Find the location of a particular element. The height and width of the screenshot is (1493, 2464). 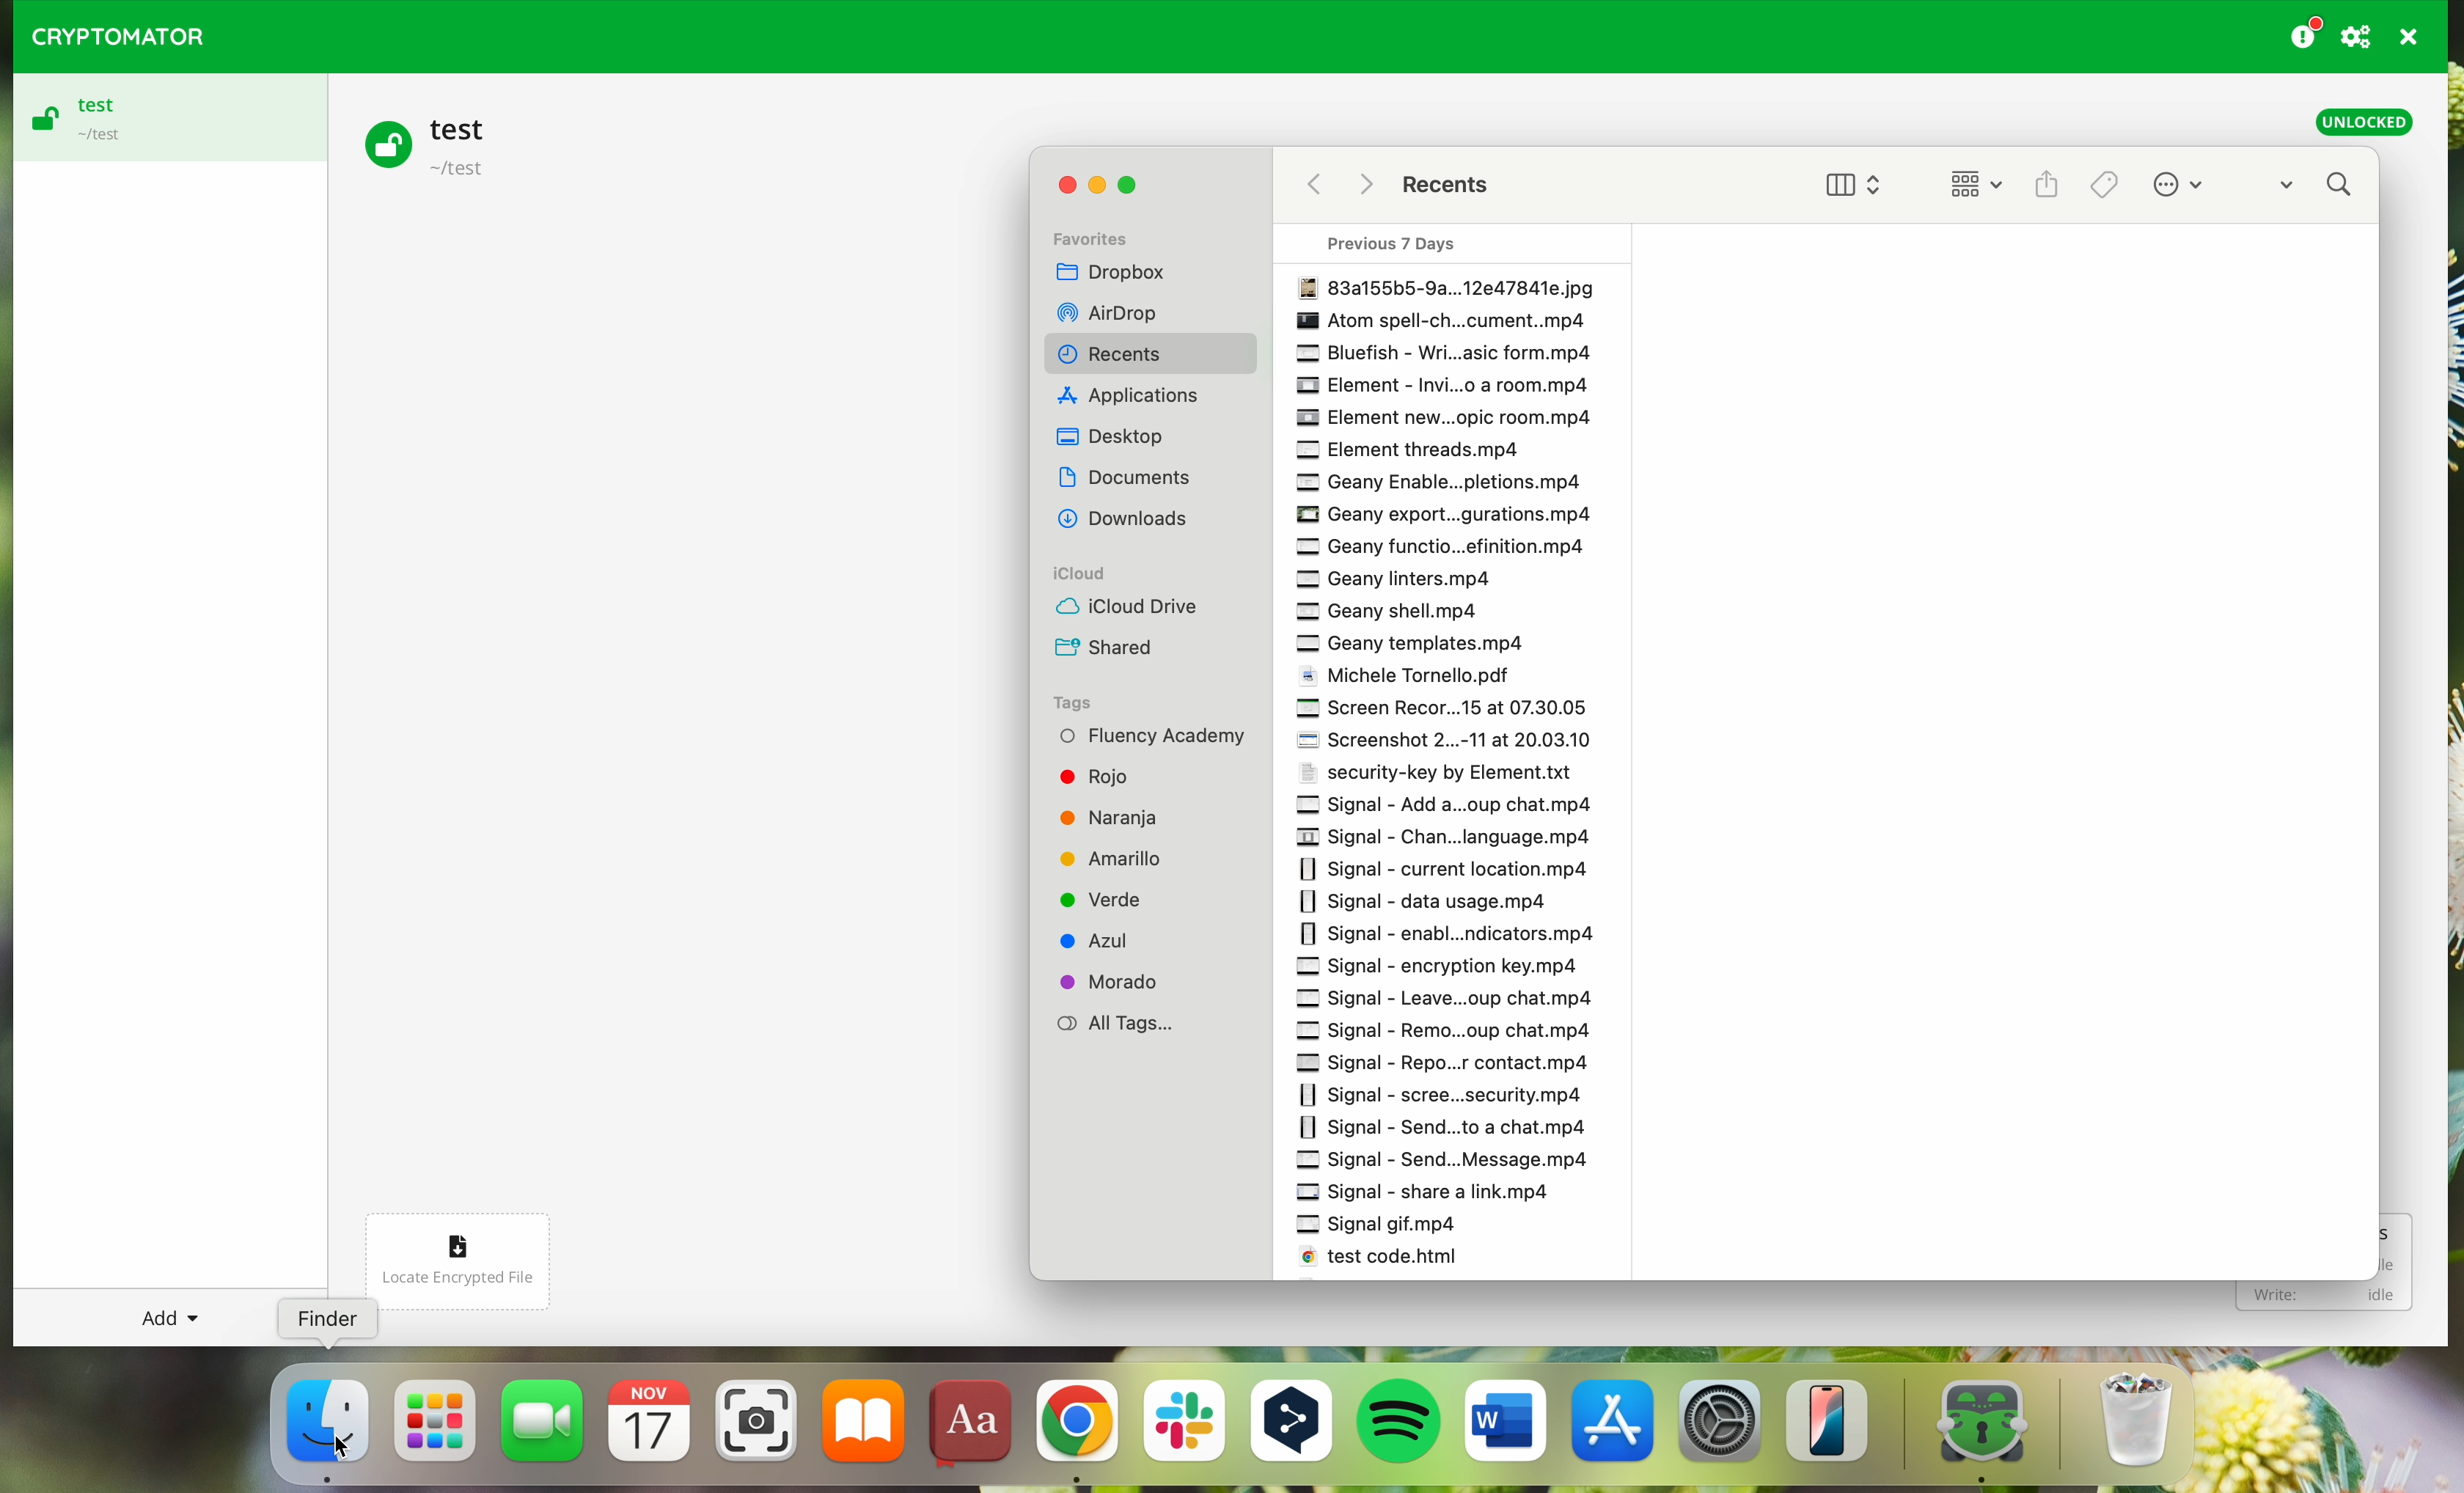

Geany shell is located at coordinates (1400, 612).